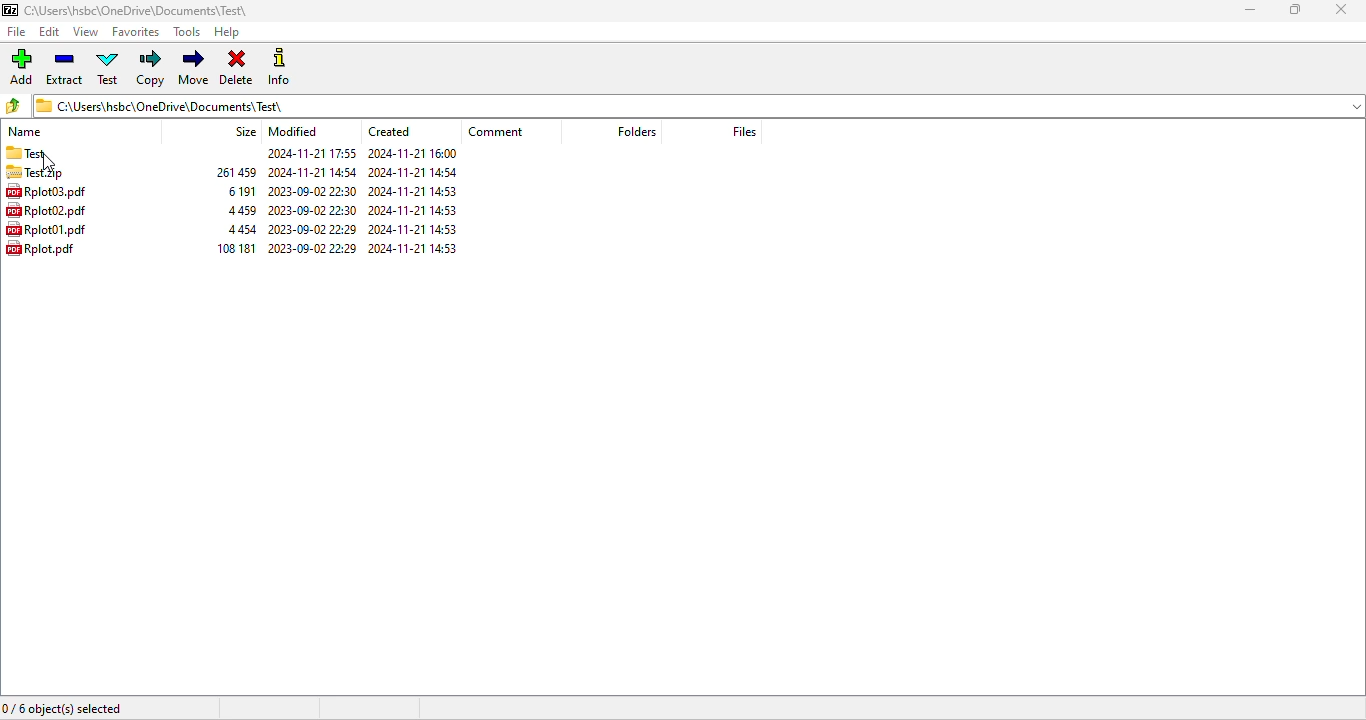 The image size is (1366, 720). What do you see at coordinates (1295, 9) in the screenshot?
I see `maximize` at bounding box center [1295, 9].